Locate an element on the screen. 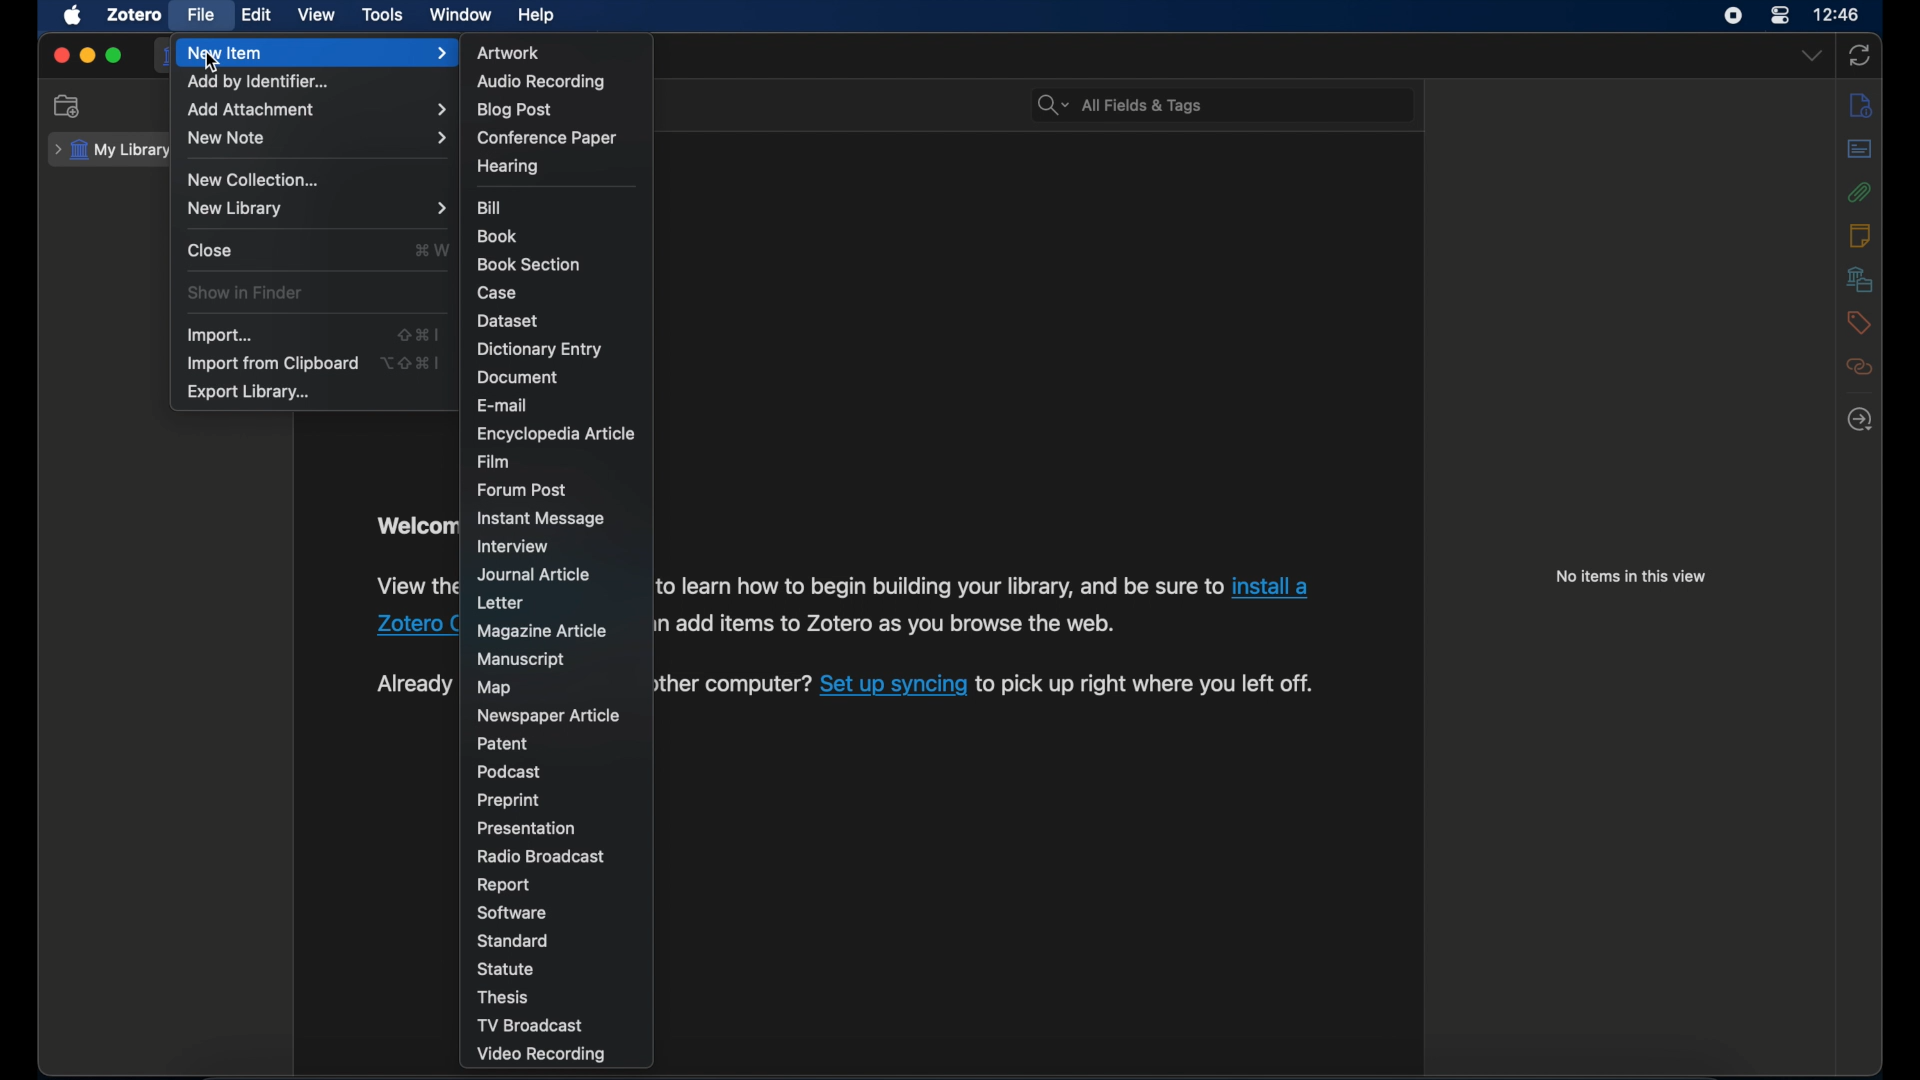 The height and width of the screenshot is (1080, 1920). add attachment is located at coordinates (316, 109).